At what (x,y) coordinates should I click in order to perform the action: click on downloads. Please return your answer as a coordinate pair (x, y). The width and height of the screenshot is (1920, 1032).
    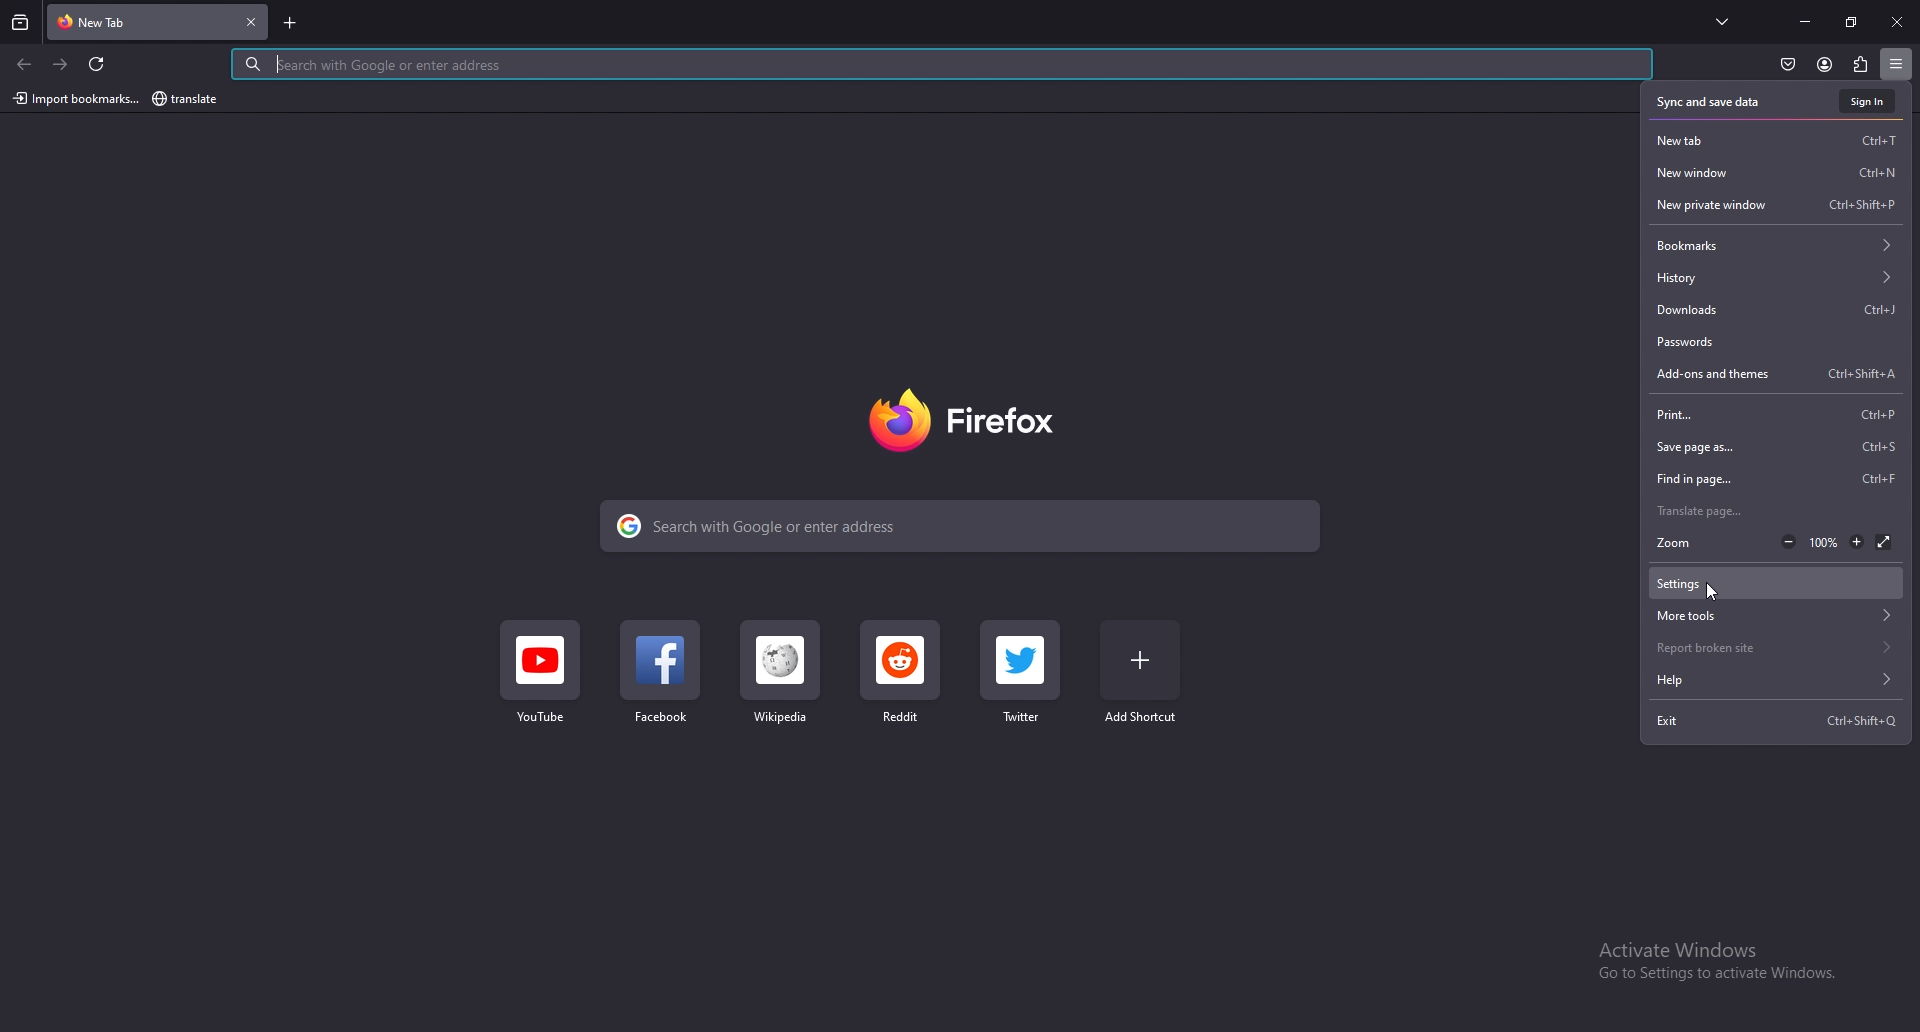
    Looking at the image, I should click on (1777, 310).